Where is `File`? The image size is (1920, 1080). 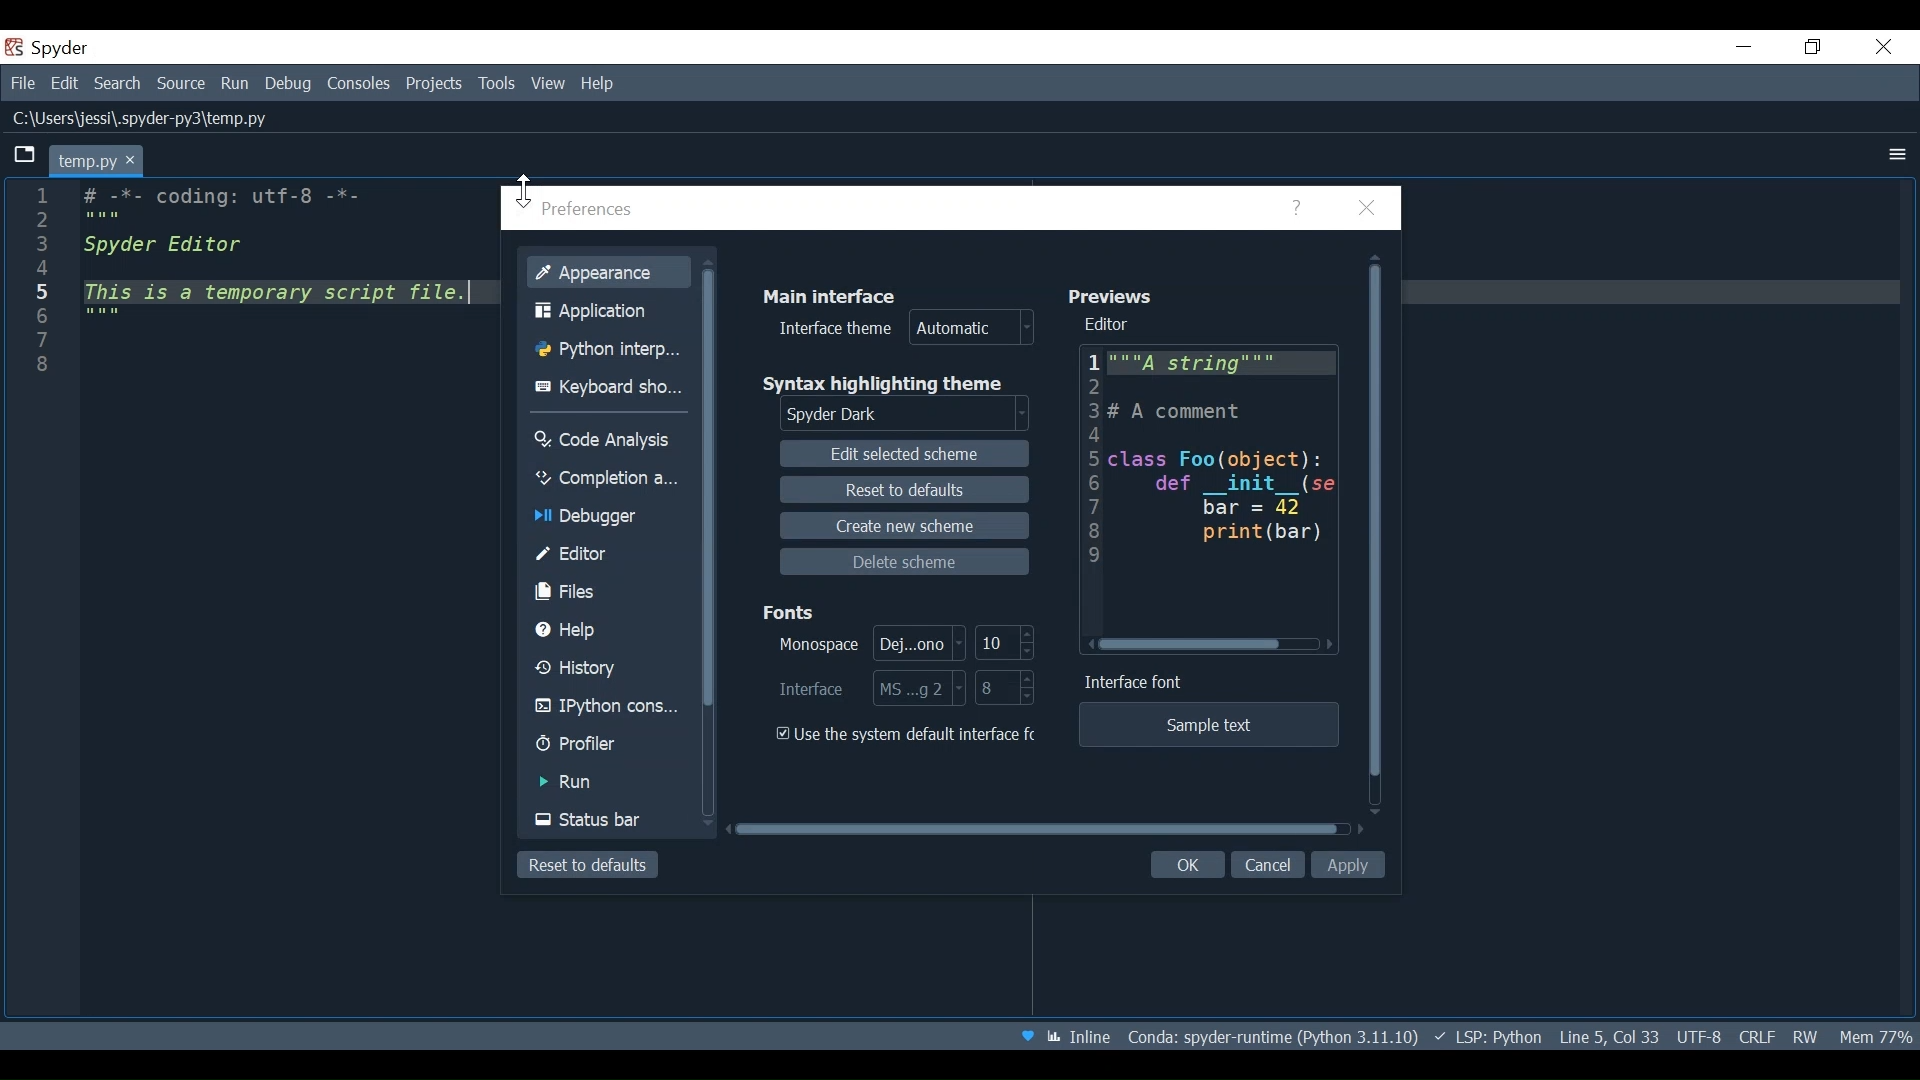 File is located at coordinates (22, 84).